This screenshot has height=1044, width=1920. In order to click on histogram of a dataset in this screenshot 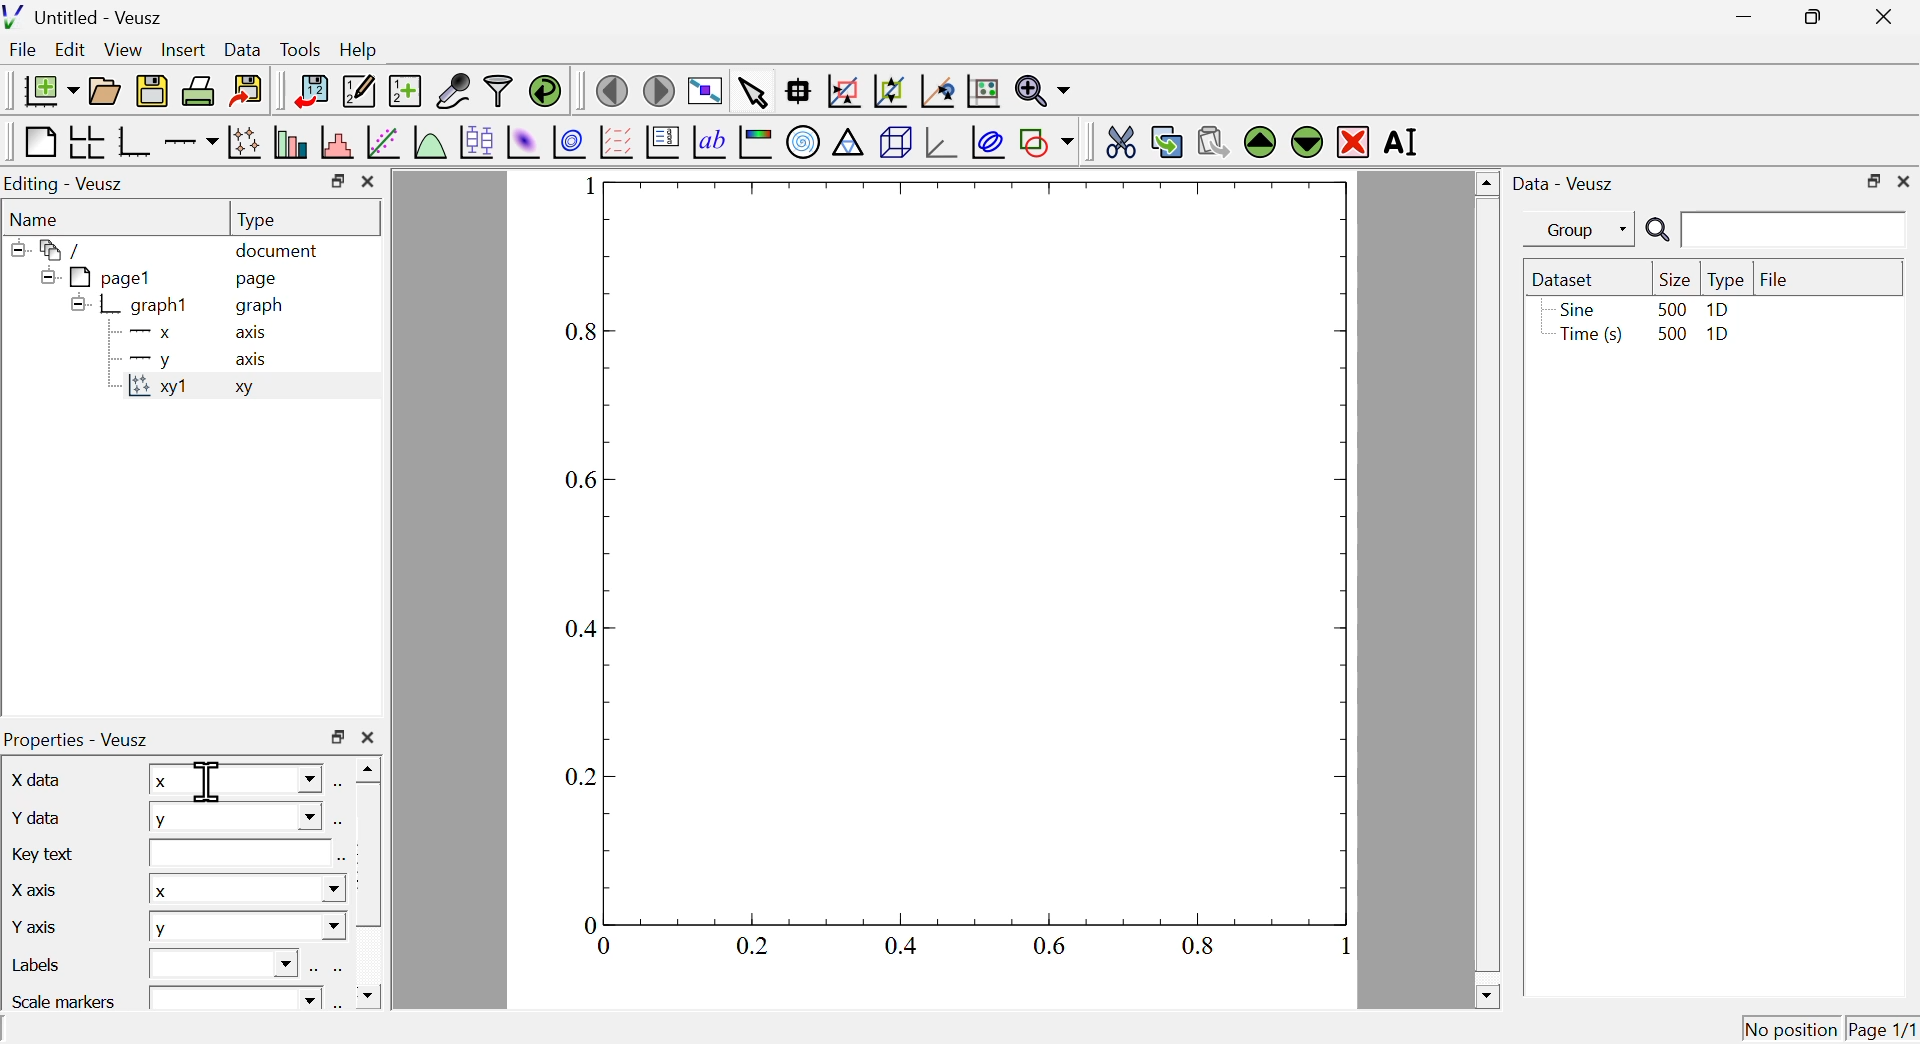, I will do `click(335, 142)`.